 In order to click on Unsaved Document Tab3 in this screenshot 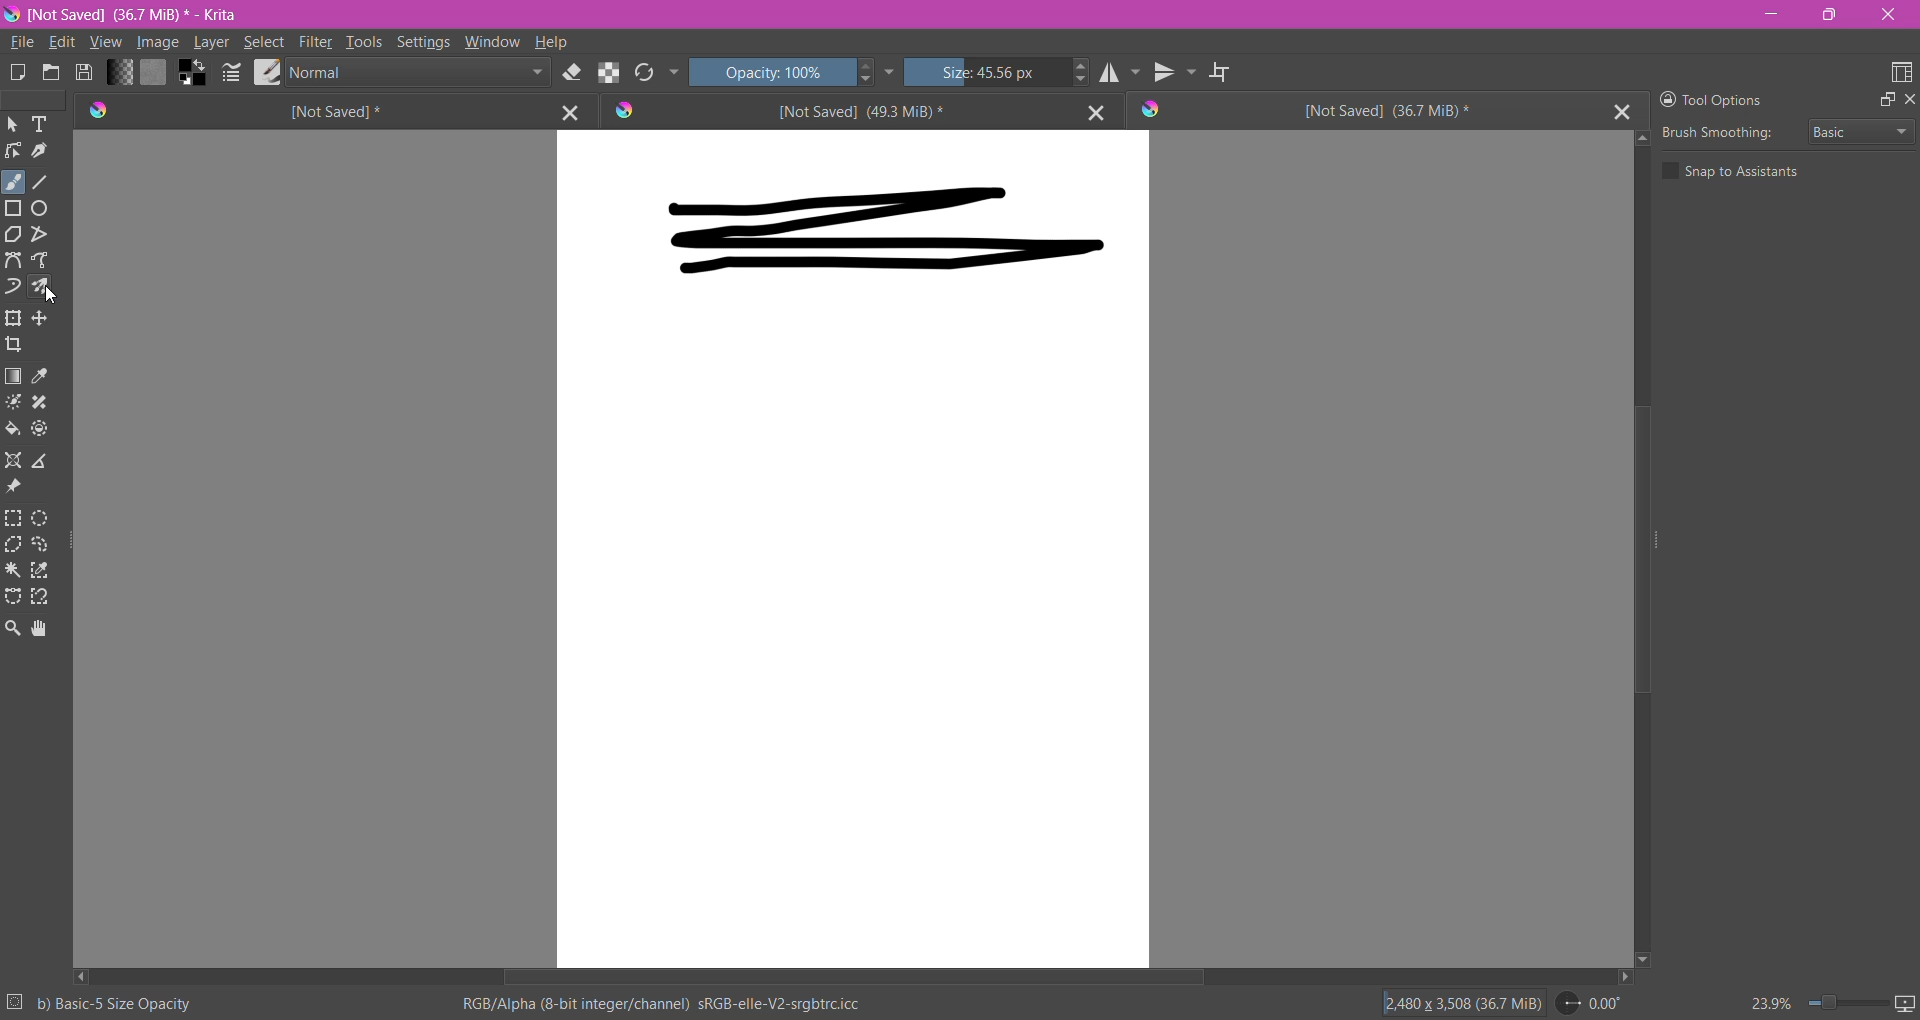, I will do `click(1367, 111)`.